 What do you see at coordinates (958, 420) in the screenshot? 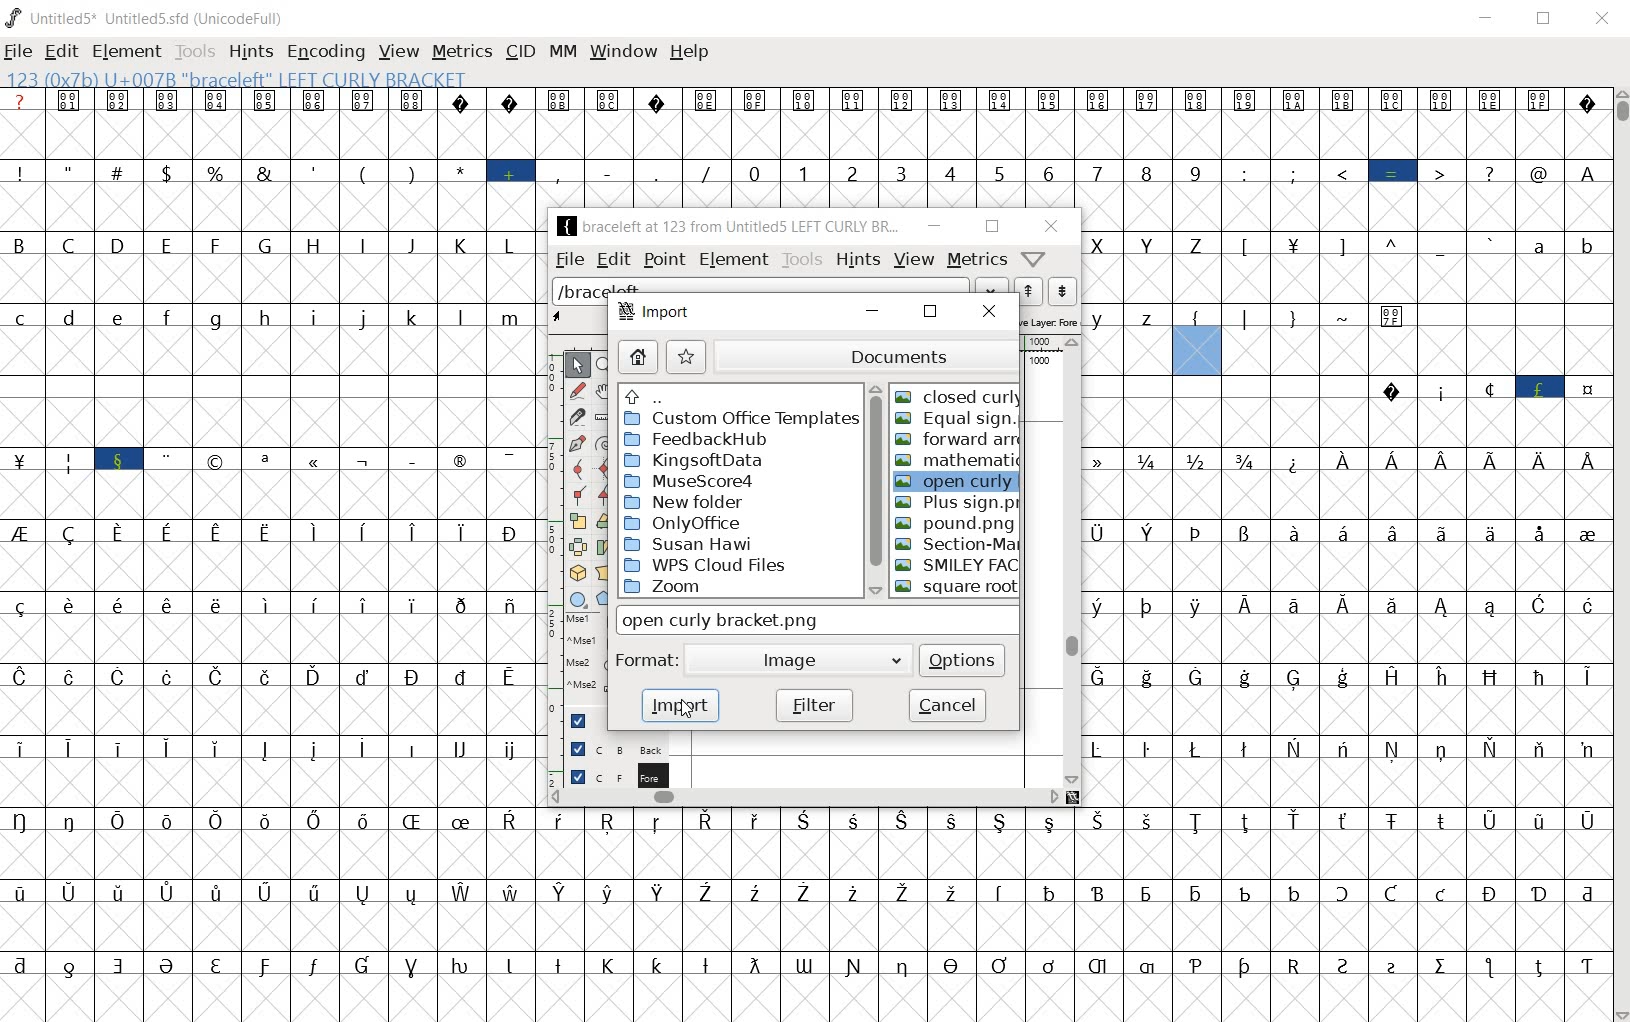
I see `Equal sign` at bounding box center [958, 420].